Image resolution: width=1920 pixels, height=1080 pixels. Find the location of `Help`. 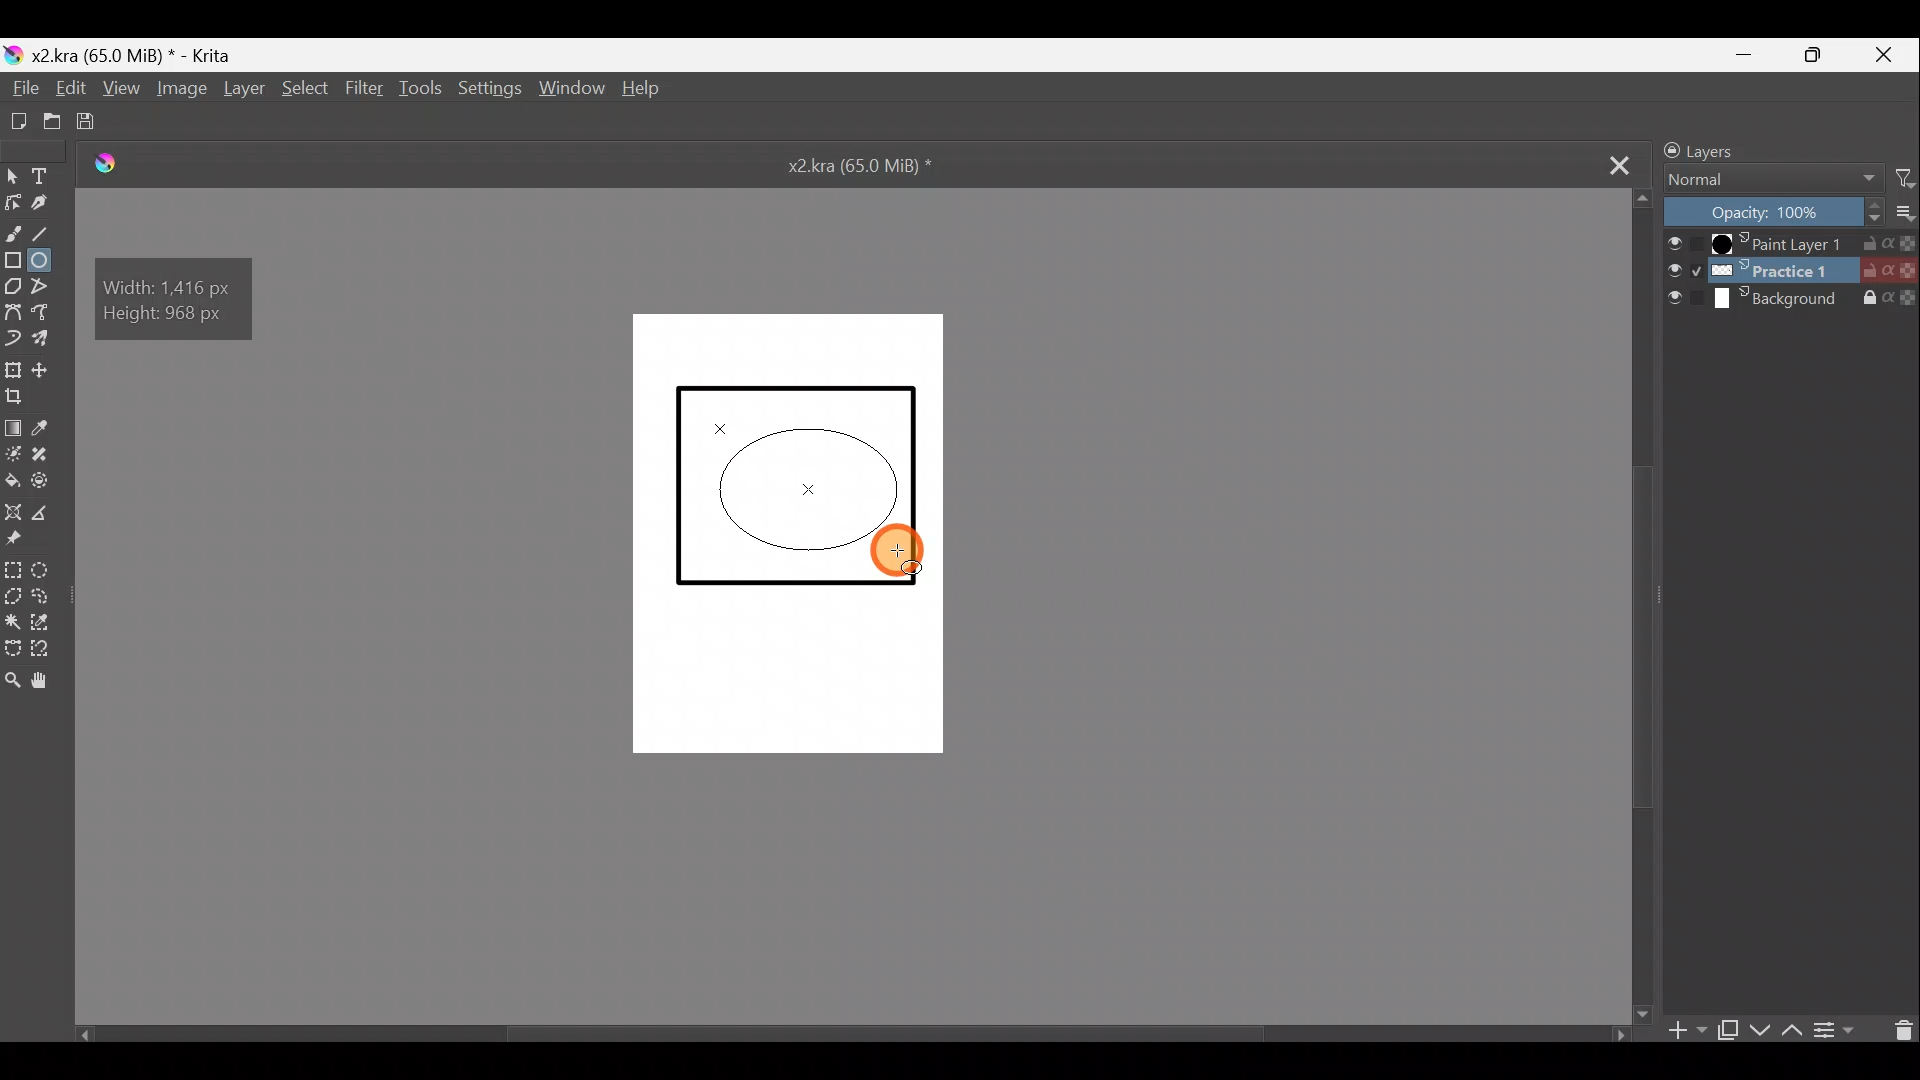

Help is located at coordinates (646, 91).